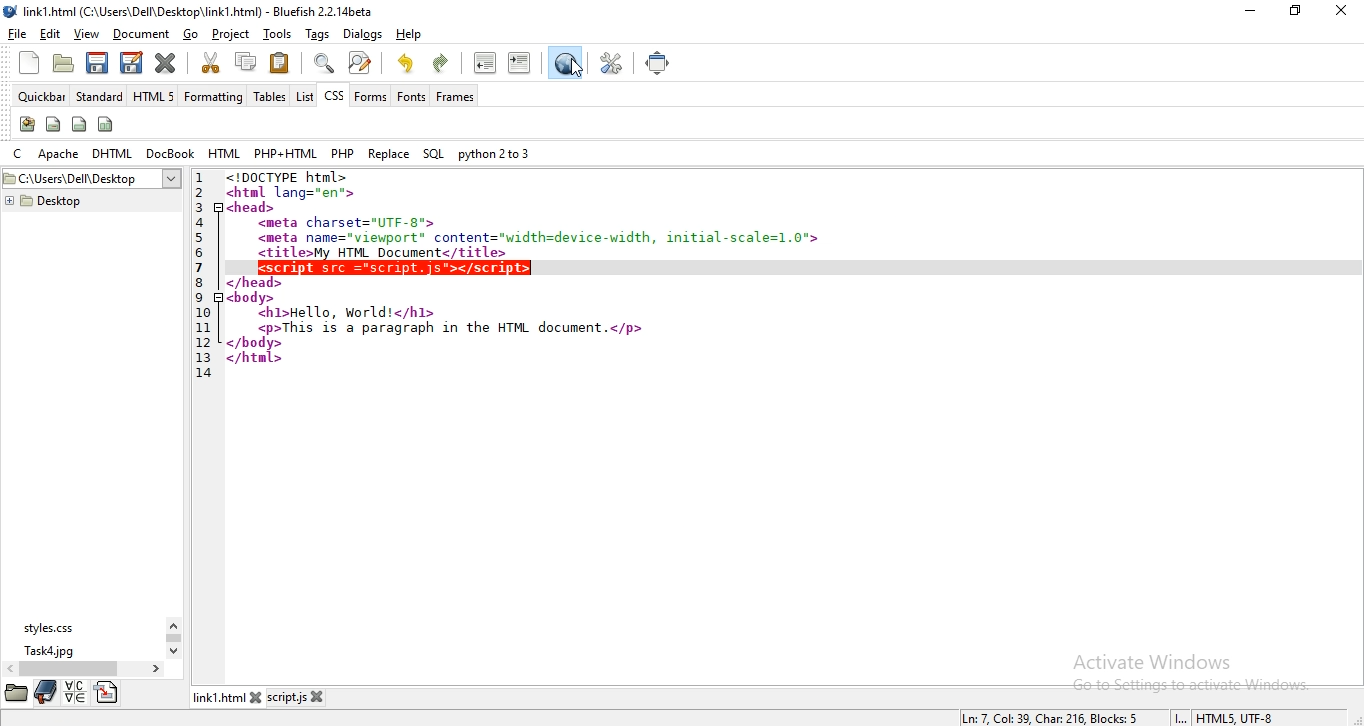 The width and height of the screenshot is (1364, 726). Describe the element at coordinates (43, 201) in the screenshot. I see `desktop` at that location.